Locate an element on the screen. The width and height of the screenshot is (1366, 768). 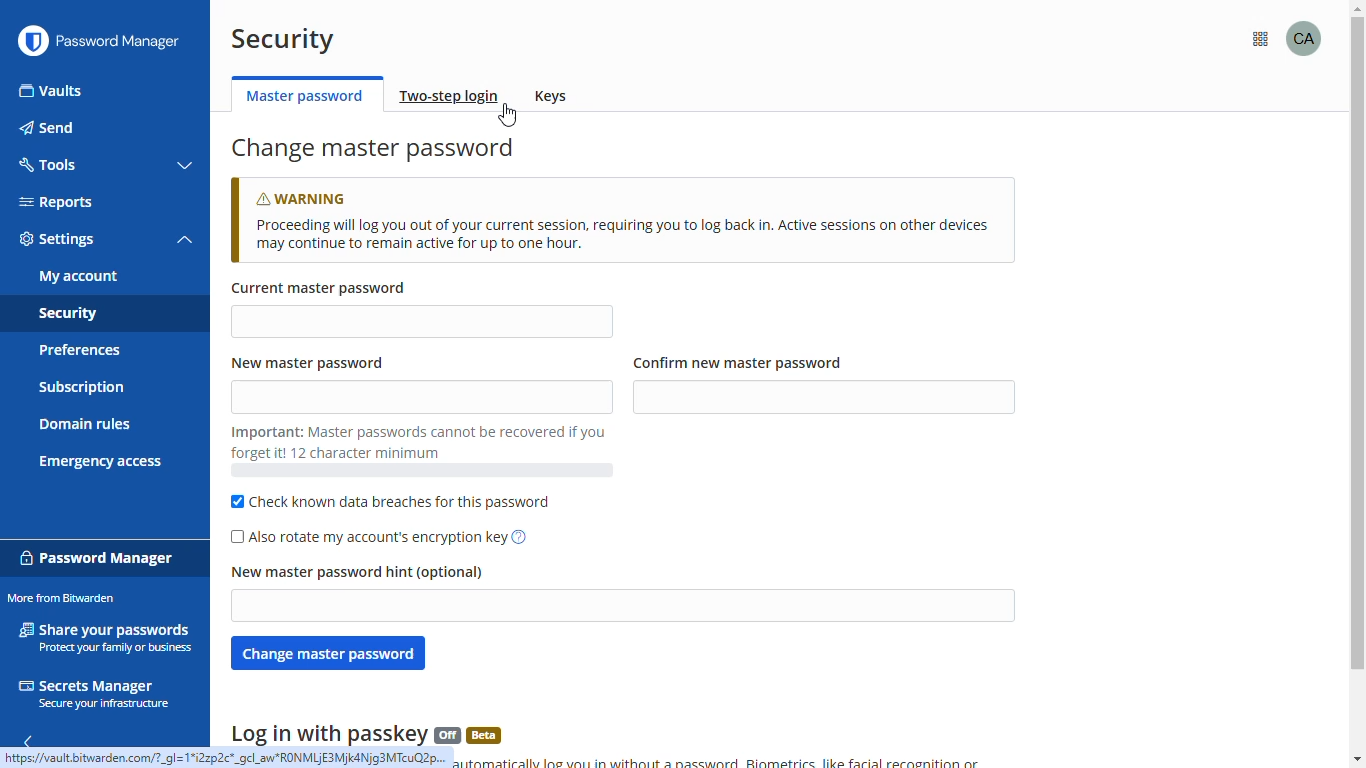
warning is located at coordinates (309, 193).